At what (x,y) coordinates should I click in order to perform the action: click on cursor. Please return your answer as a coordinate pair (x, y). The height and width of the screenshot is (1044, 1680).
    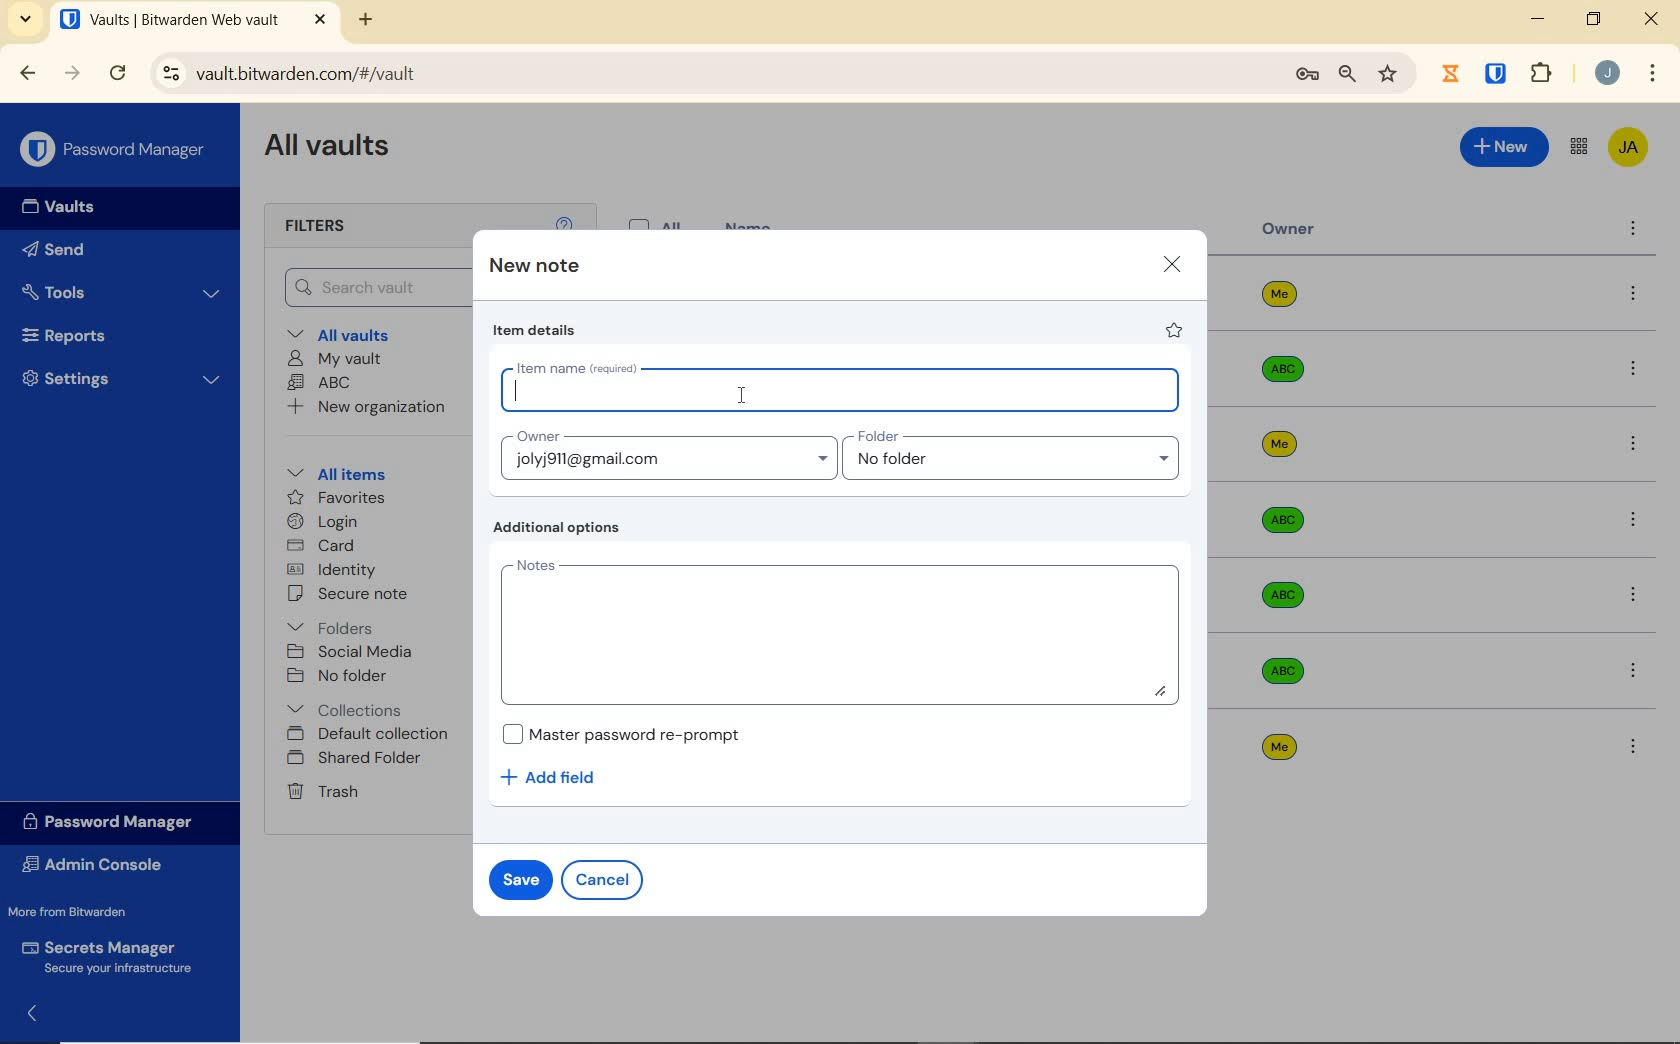
    Looking at the image, I should click on (742, 395).